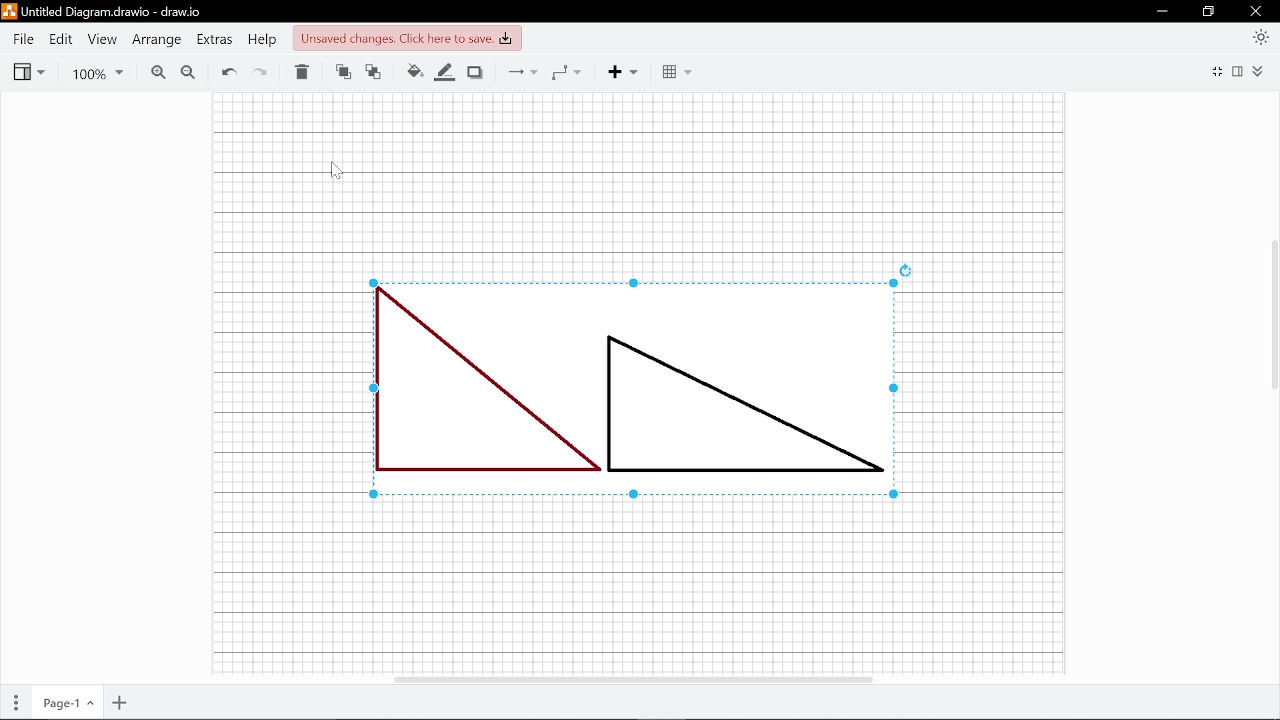 This screenshot has width=1280, height=720. What do you see at coordinates (524, 71) in the screenshot?
I see `Connection` at bounding box center [524, 71].